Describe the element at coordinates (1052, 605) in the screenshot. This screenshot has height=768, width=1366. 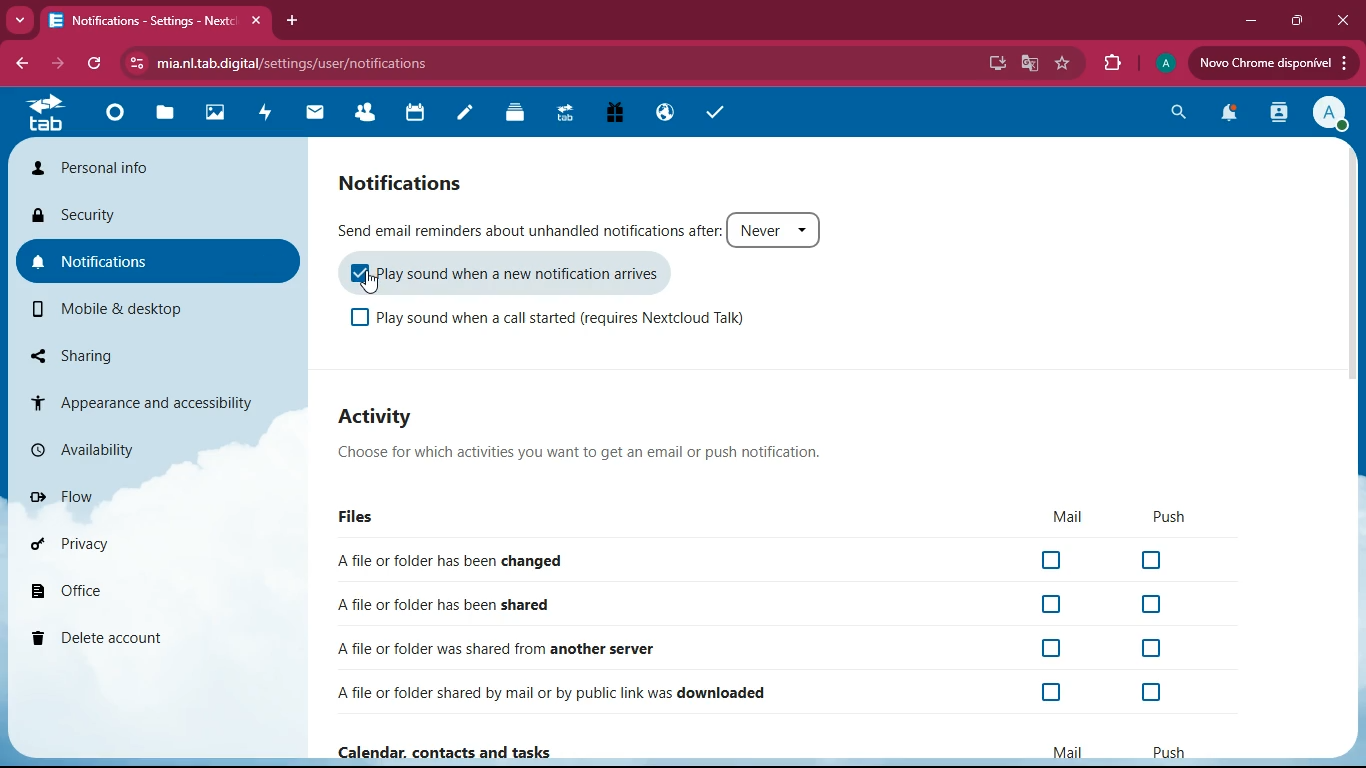
I see `off` at that location.